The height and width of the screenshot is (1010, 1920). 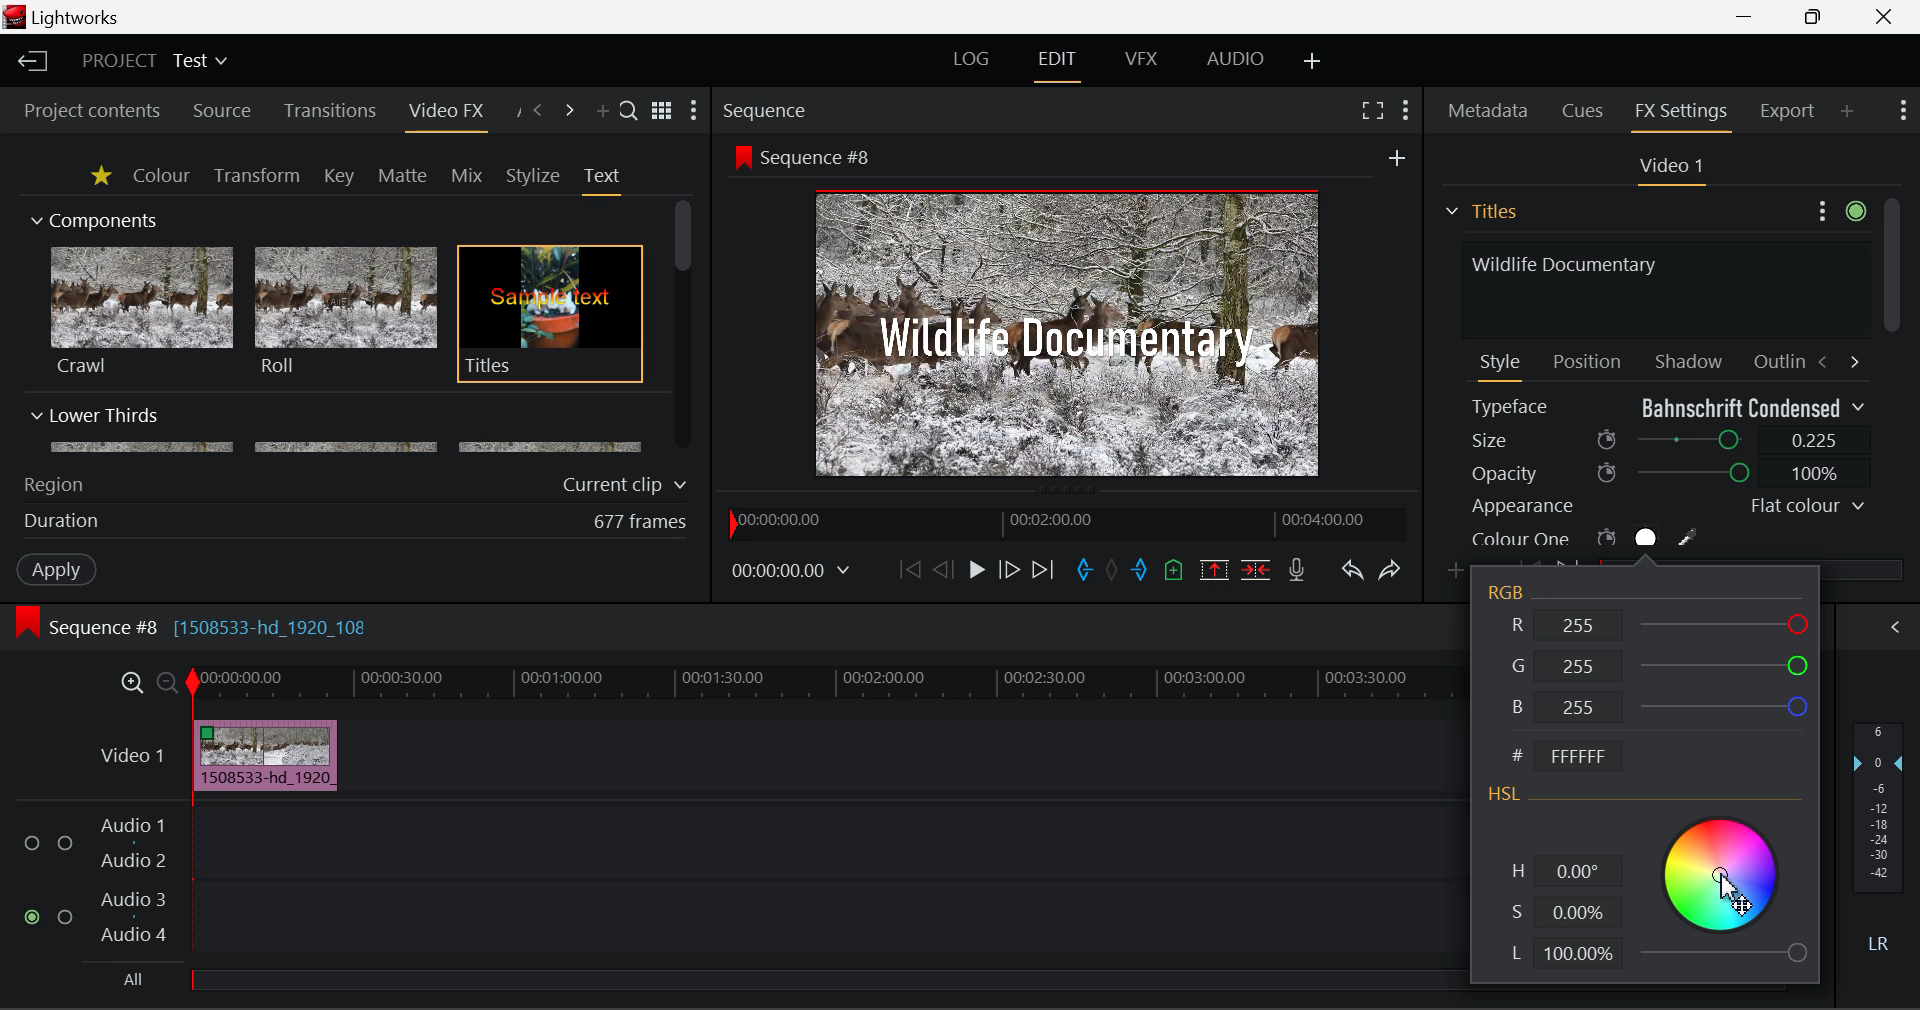 What do you see at coordinates (1847, 110) in the screenshot?
I see `Add Panel` at bounding box center [1847, 110].